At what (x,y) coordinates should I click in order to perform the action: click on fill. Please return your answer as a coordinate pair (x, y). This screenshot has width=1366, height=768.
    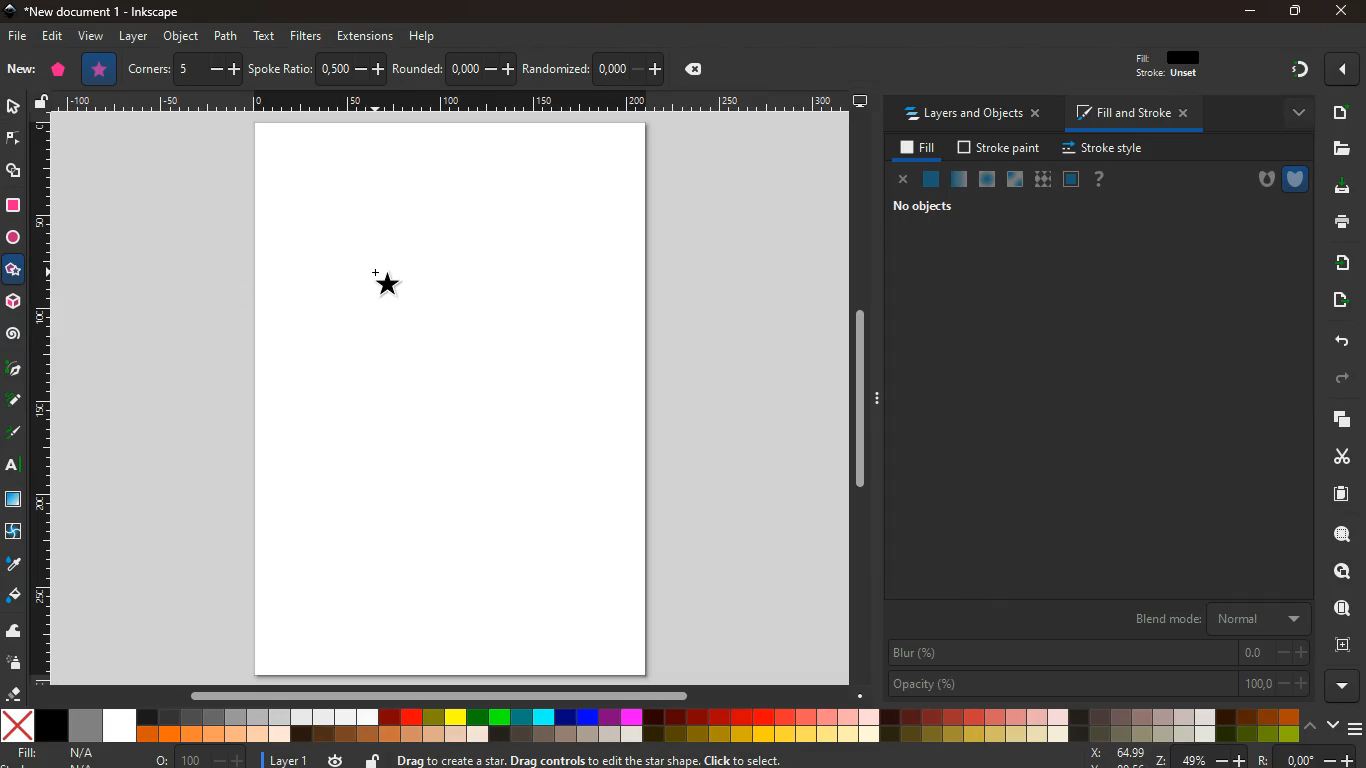
    Looking at the image, I should click on (1180, 66).